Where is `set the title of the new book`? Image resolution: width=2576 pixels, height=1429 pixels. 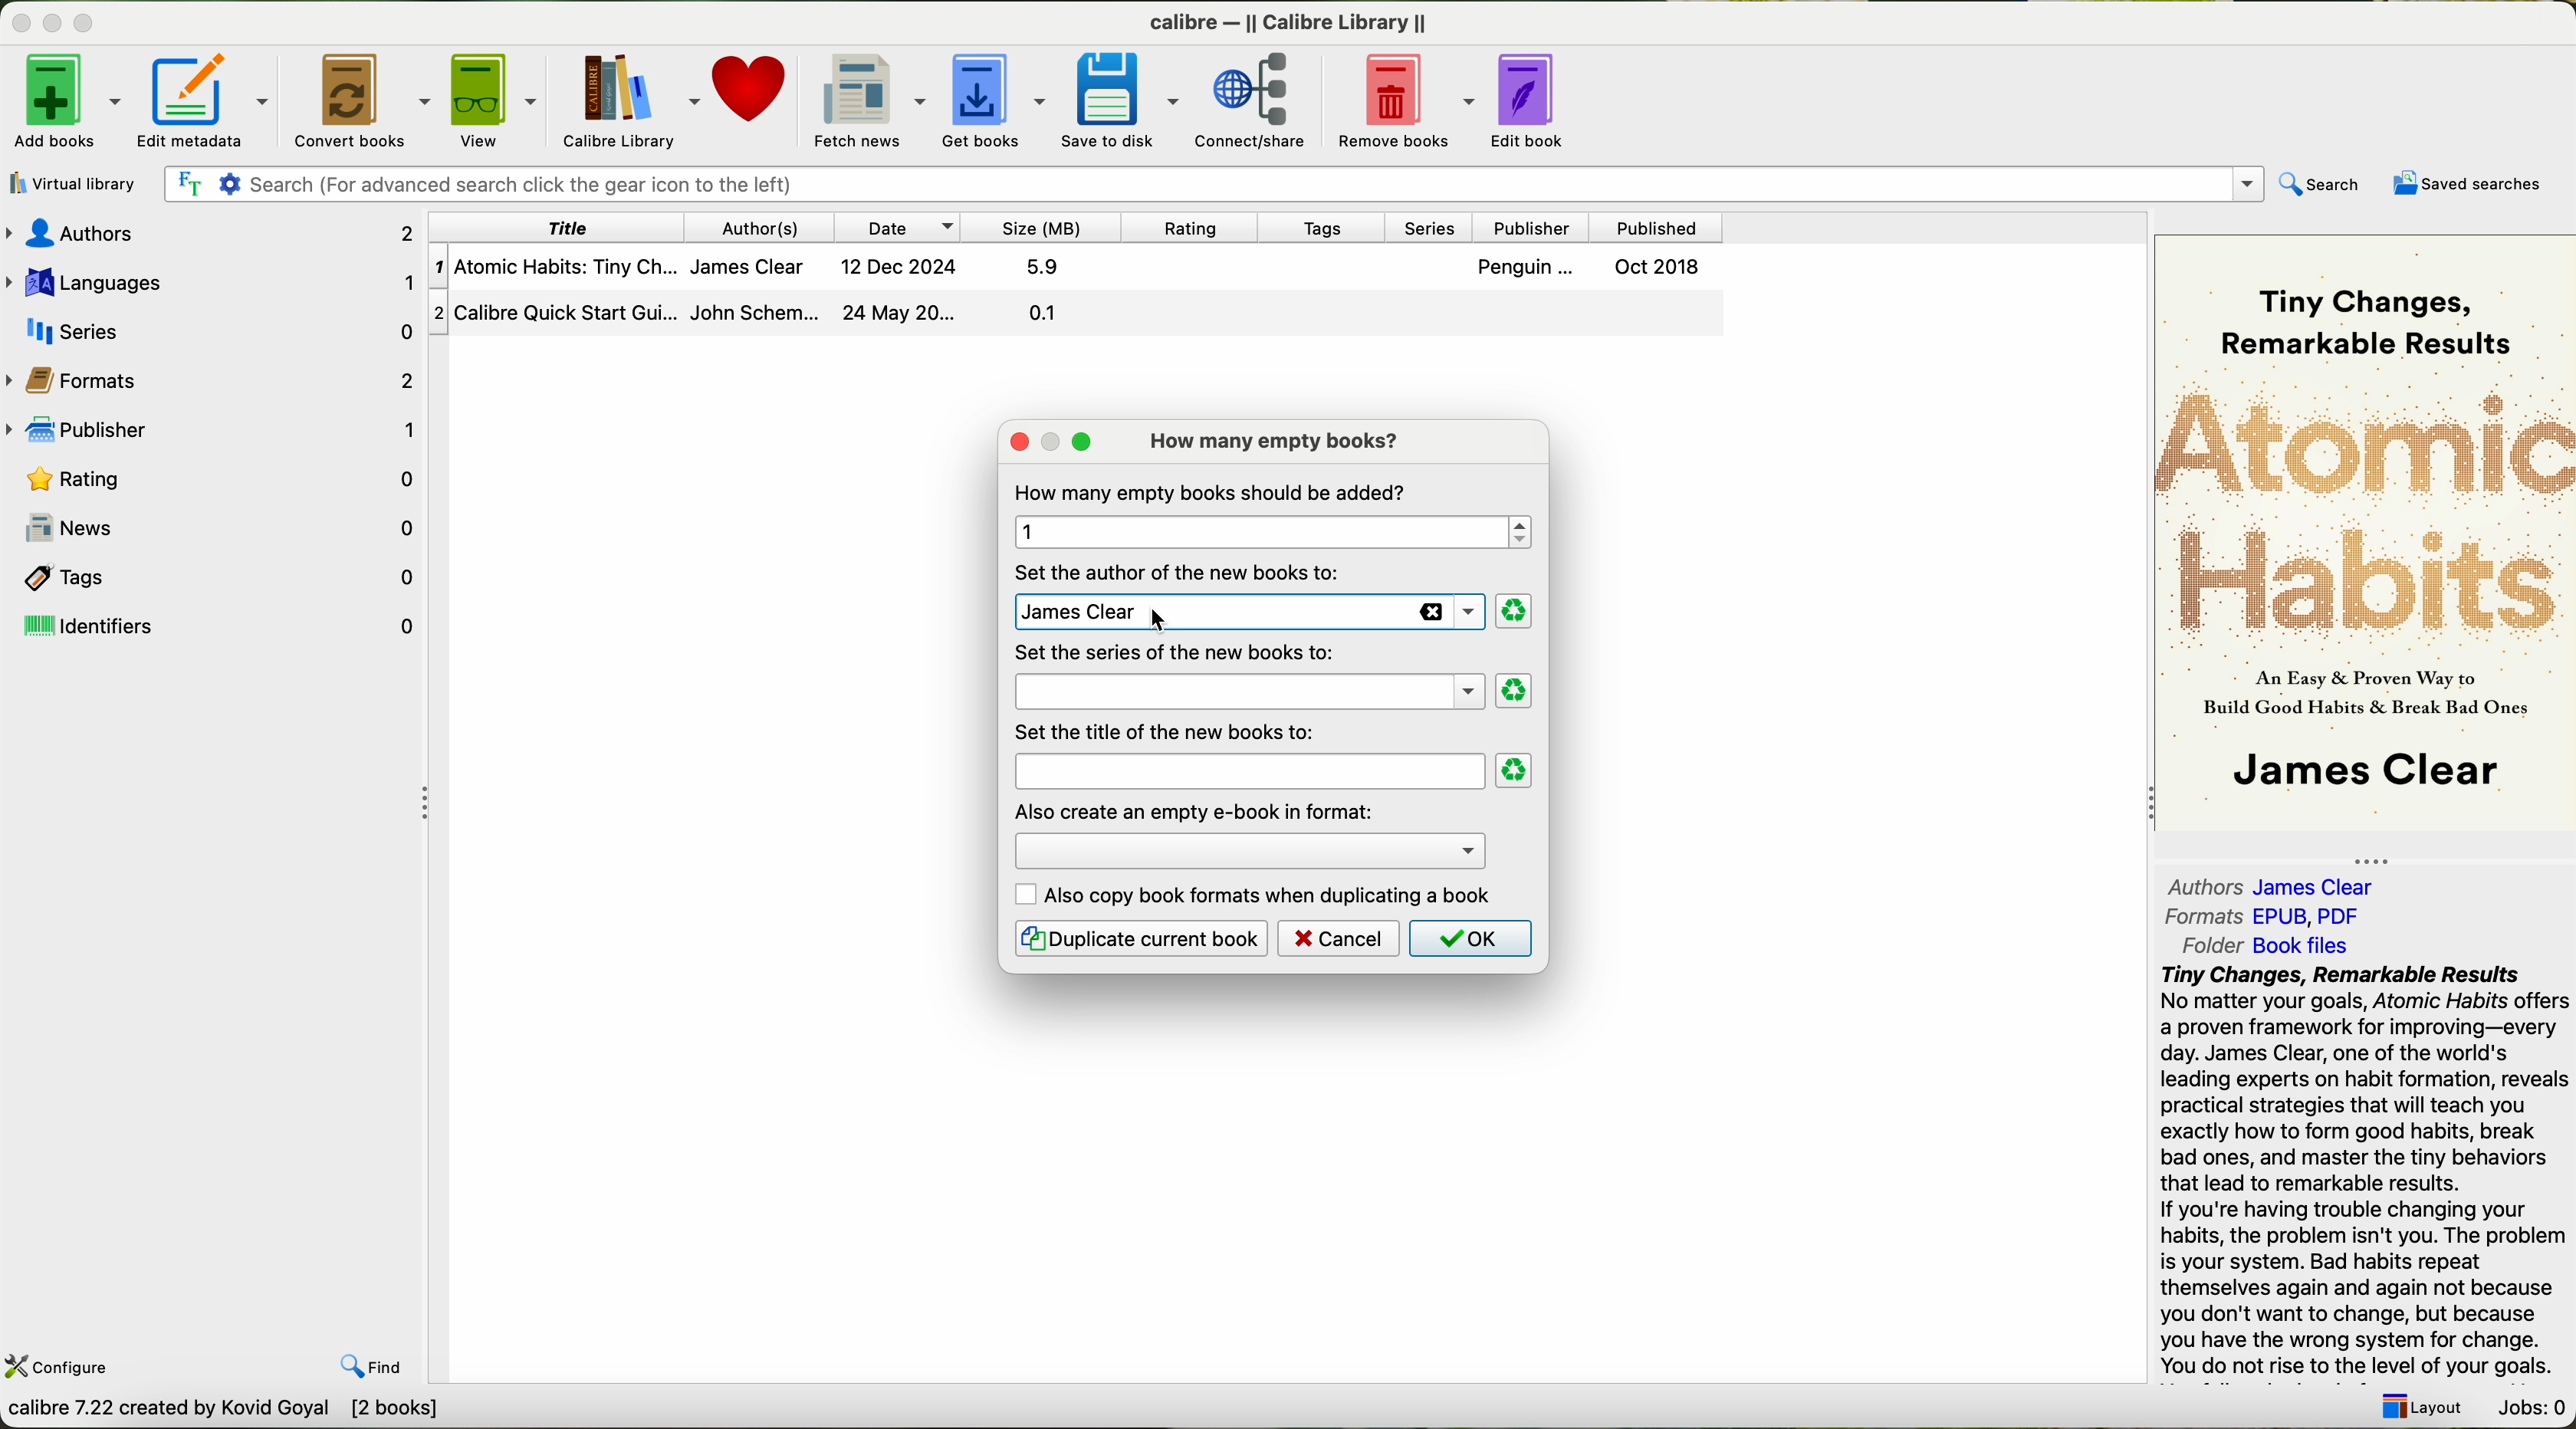
set the title of the new book is located at coordinates (1172, 731).